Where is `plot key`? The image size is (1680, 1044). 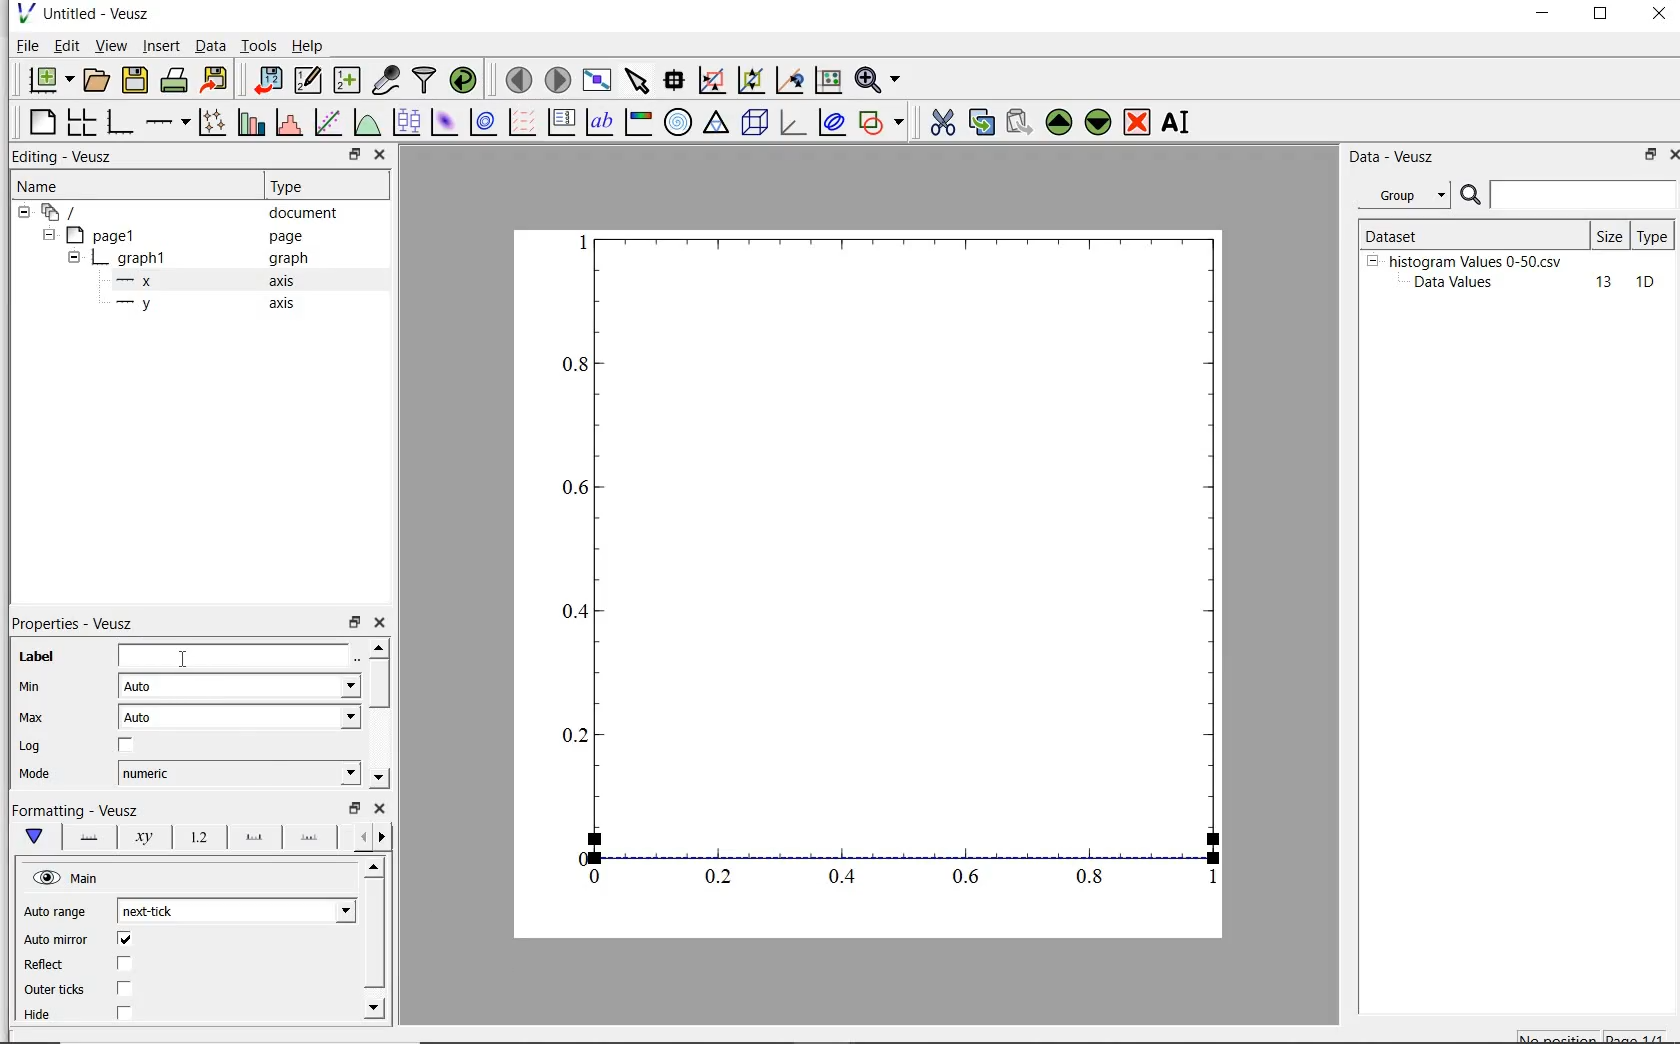 plot key is located at coordinates (561, 121).